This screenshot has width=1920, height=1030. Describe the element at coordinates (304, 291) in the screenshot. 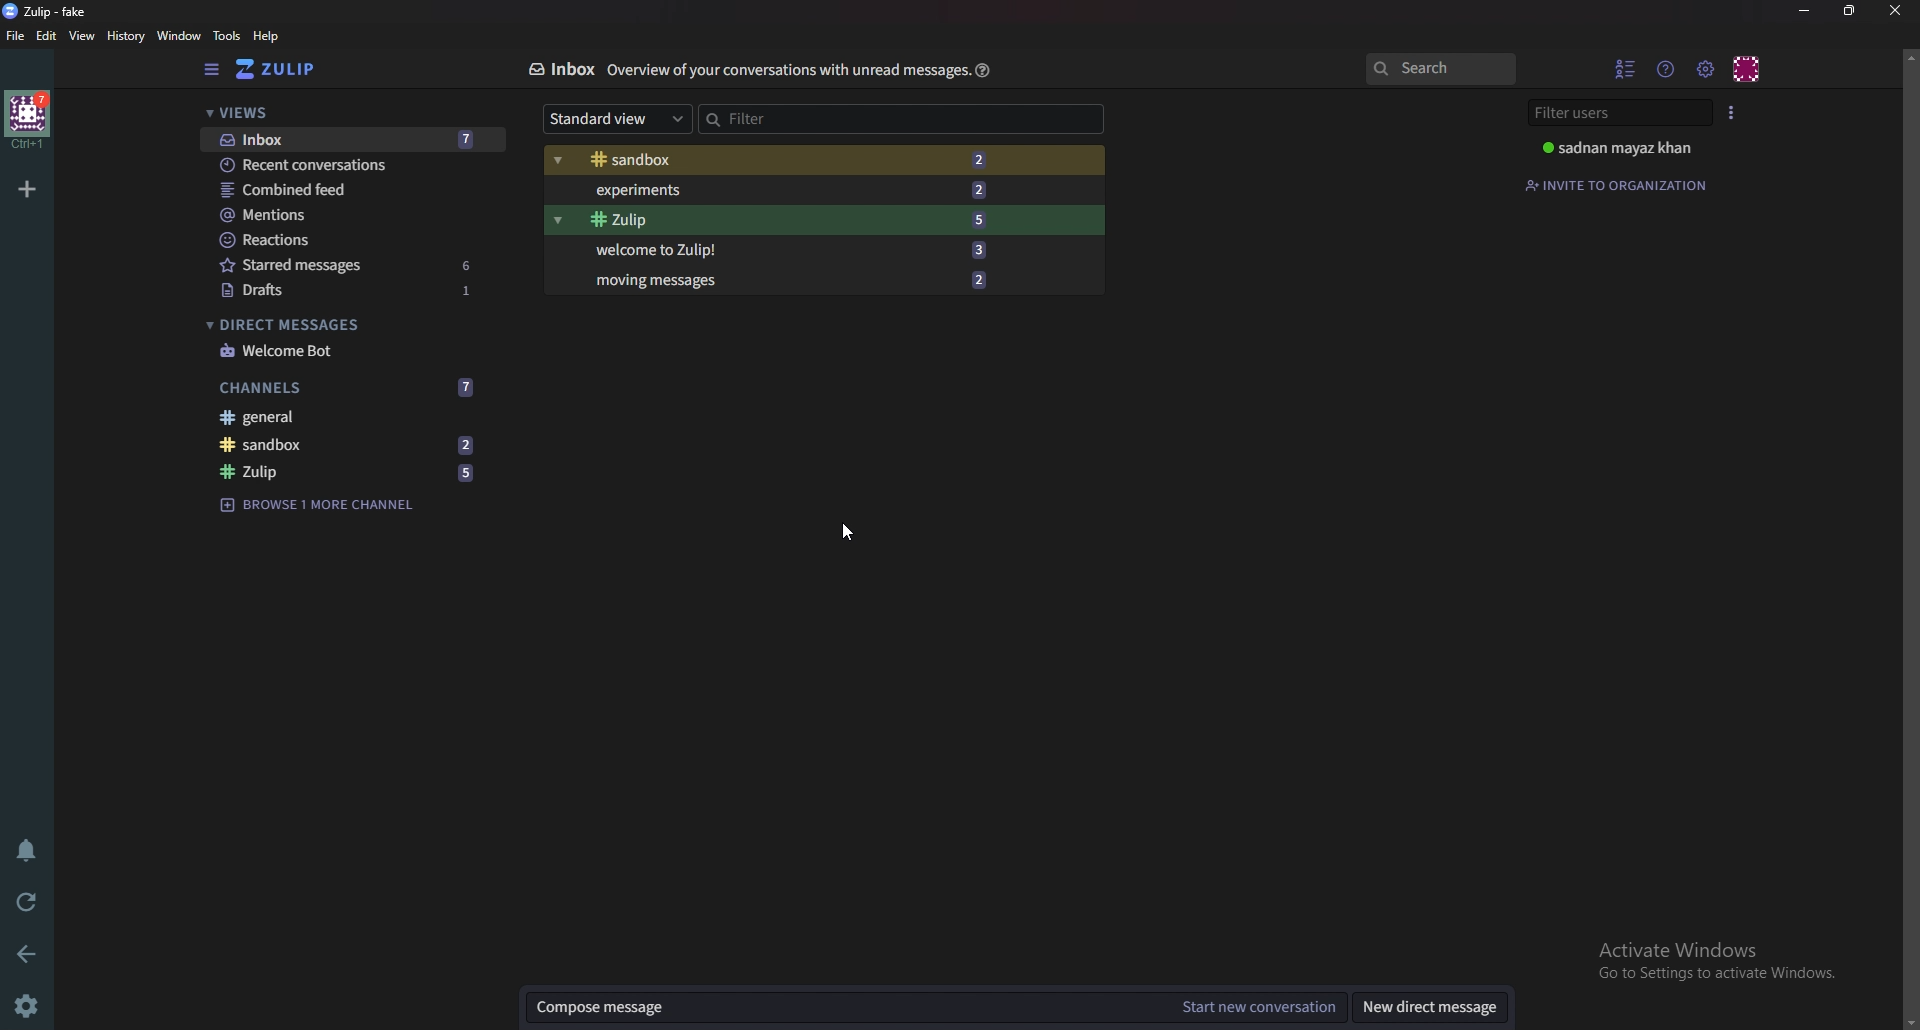

I see `Drafts` at that location.